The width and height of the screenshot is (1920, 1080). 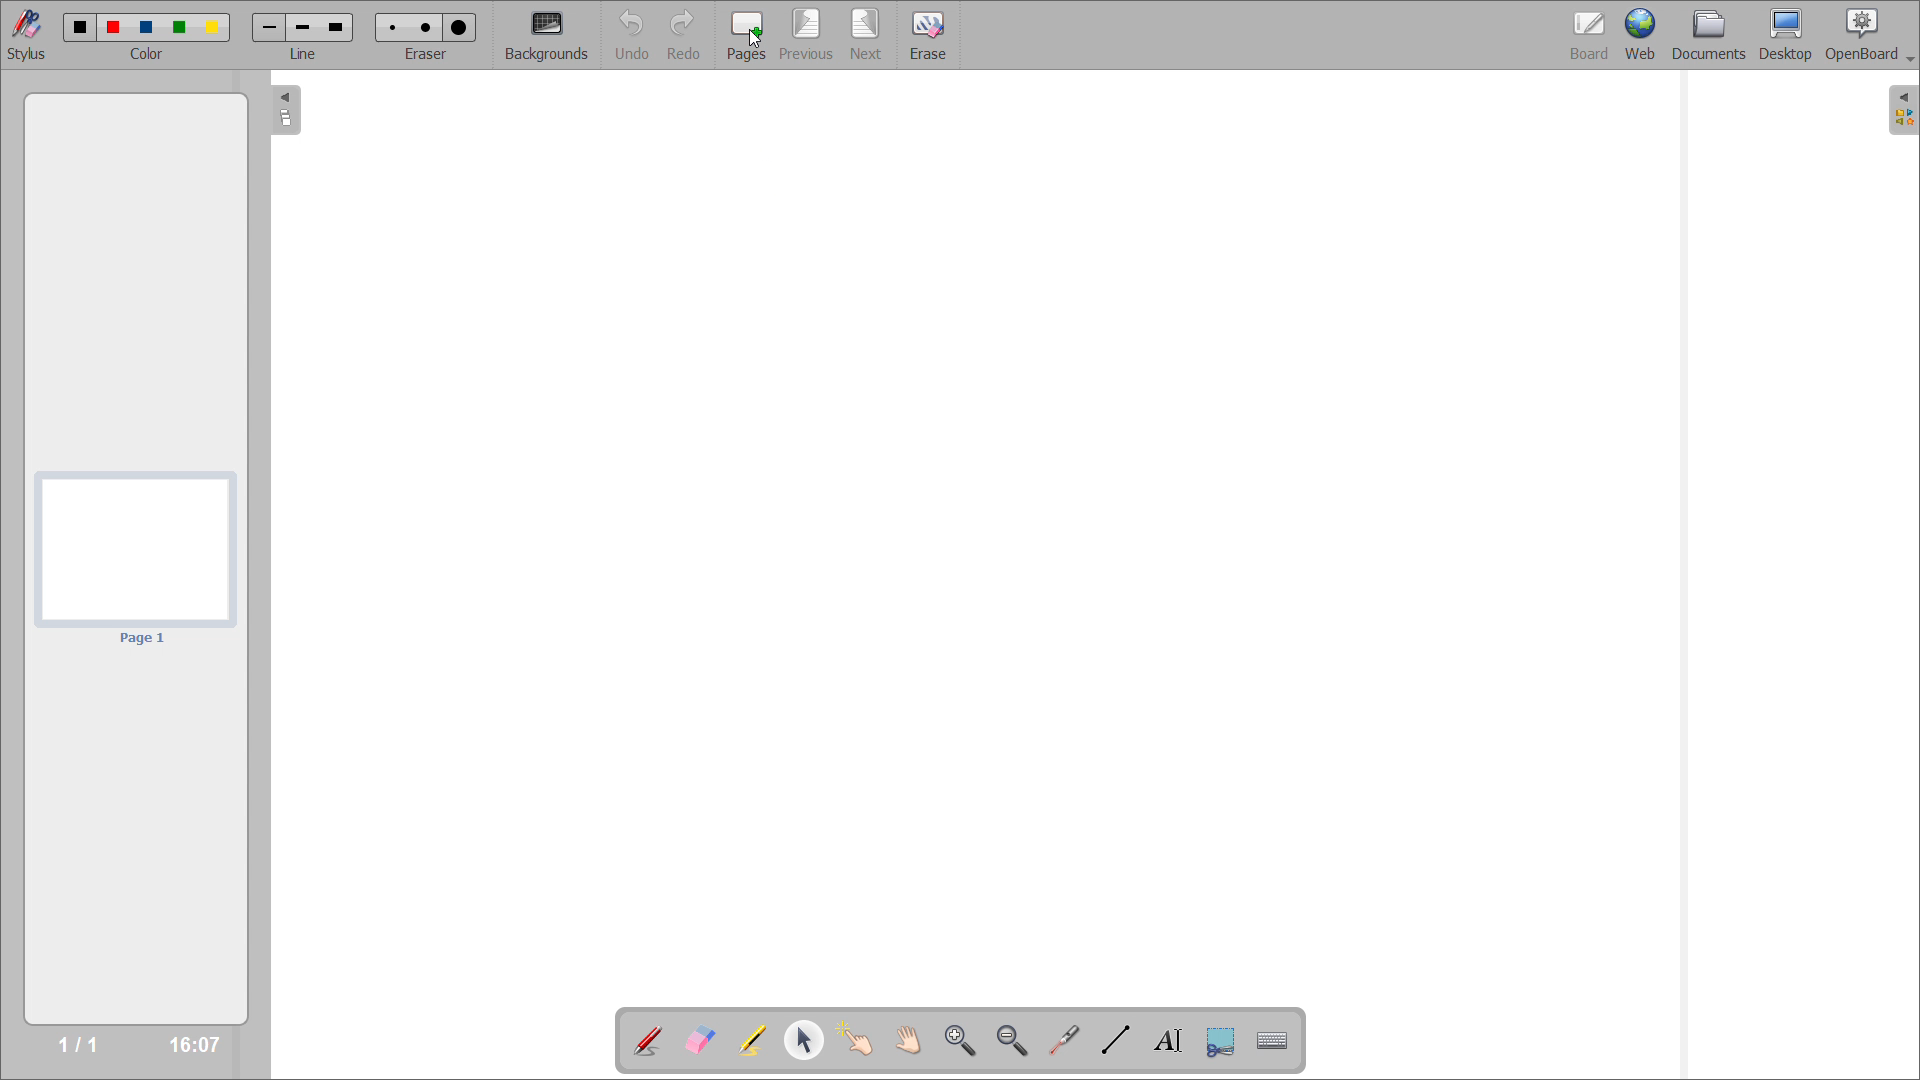 I want to click on board, so click(x=1588, y=35).